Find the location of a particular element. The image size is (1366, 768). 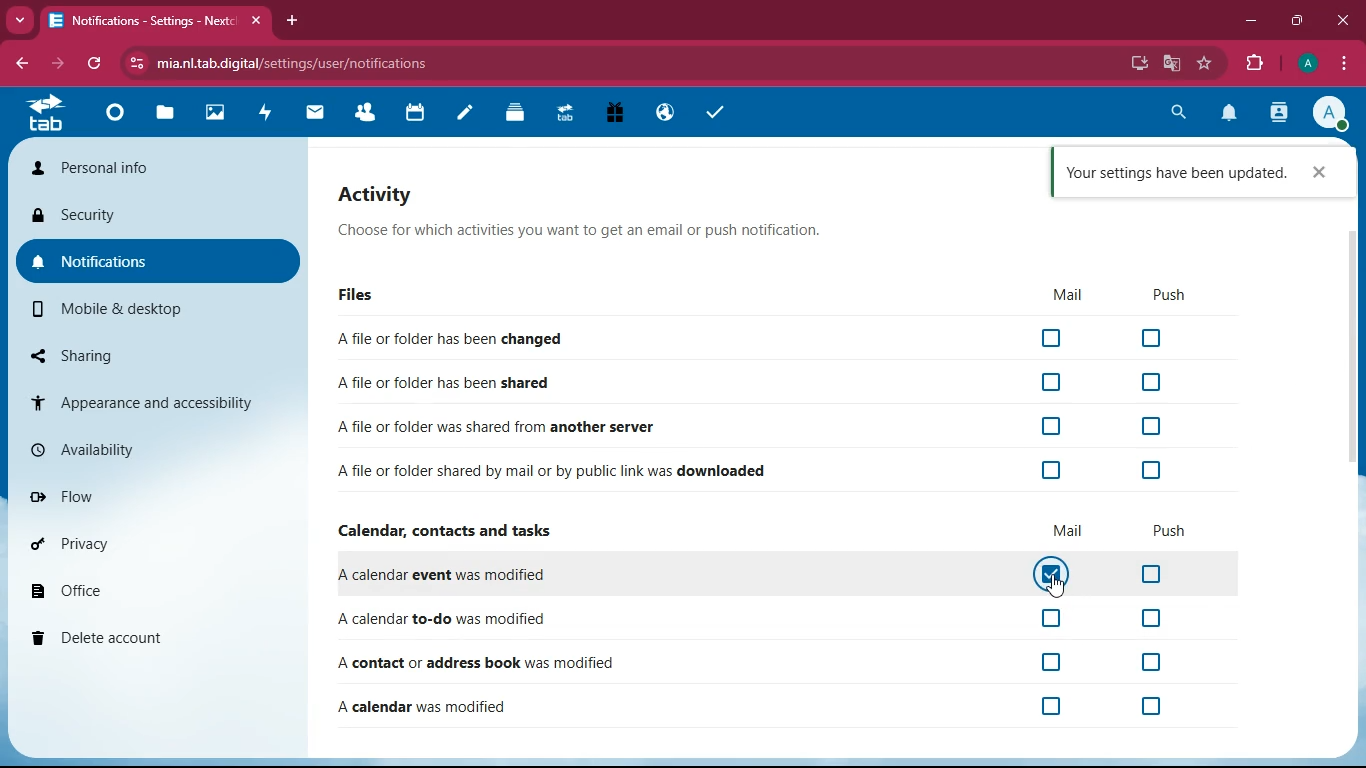

A calendar event was modified is located at coordinates (754, 573).